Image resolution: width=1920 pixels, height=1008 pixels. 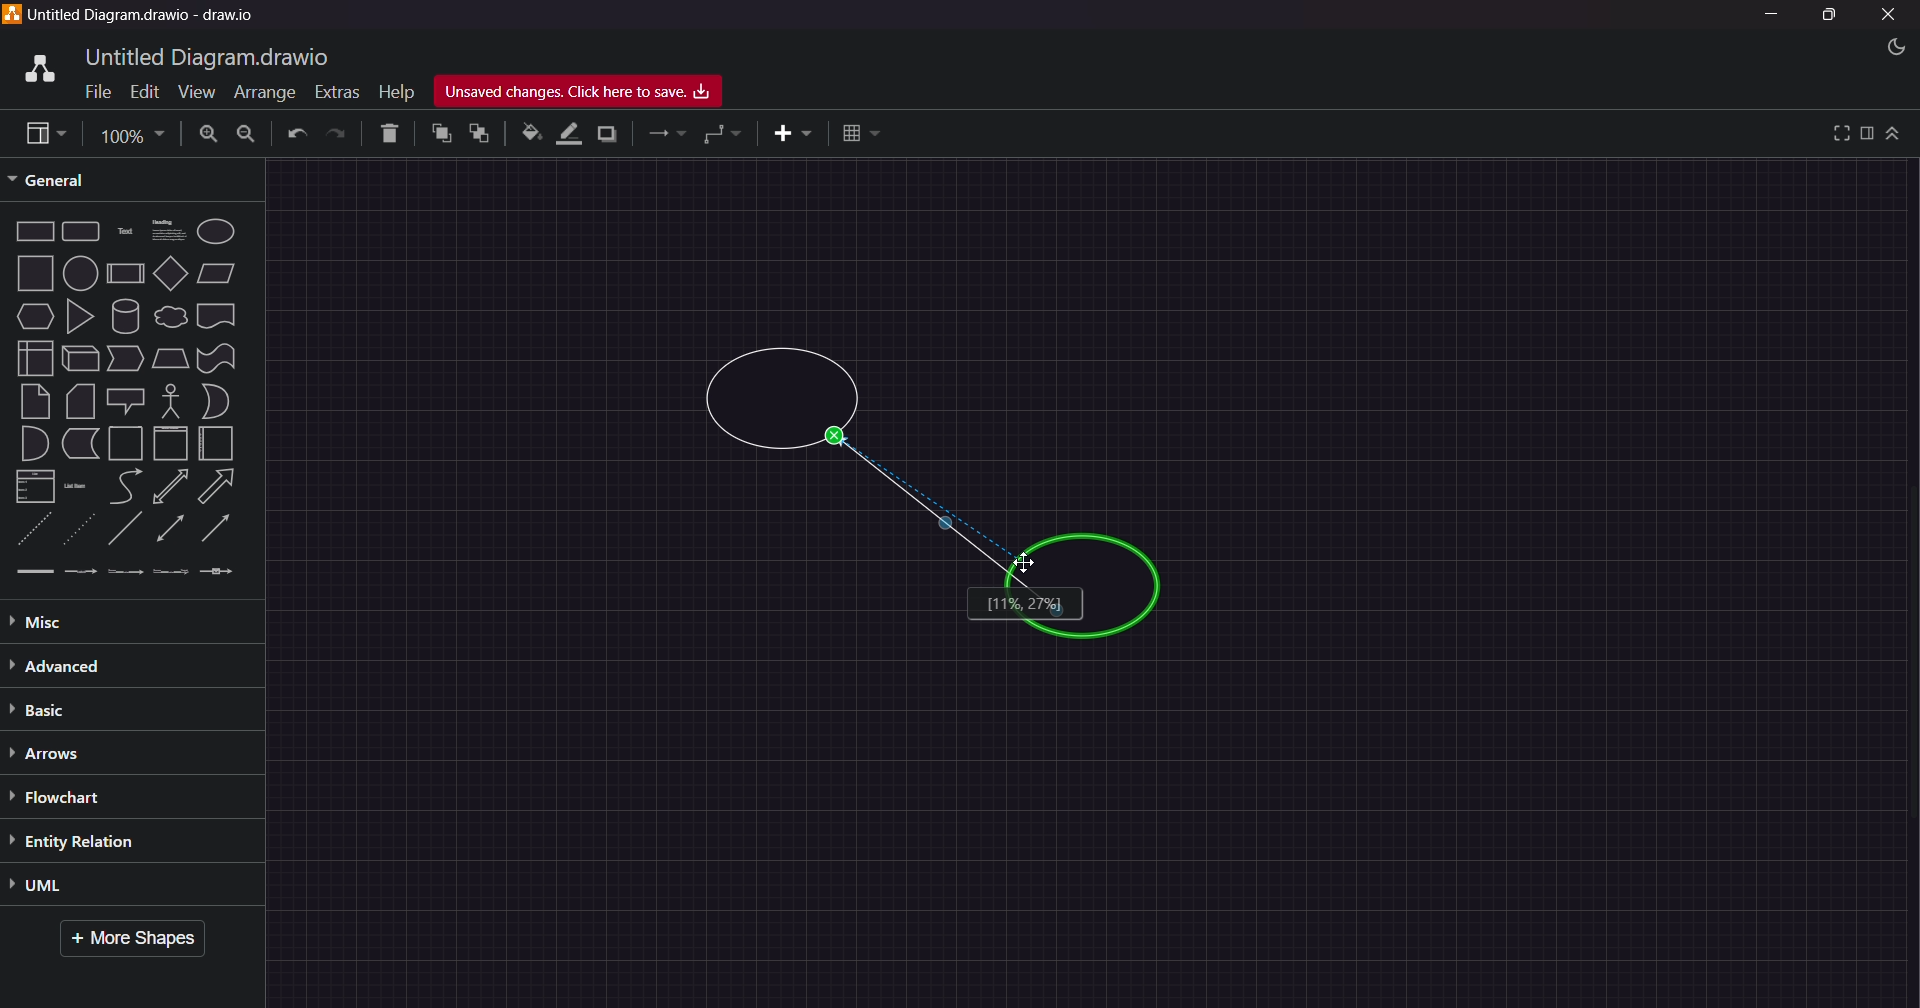 What do you see at coordinates (1884, 47) in the screenshot?
I see `Night Mode` at bounding box center [1884, 47].